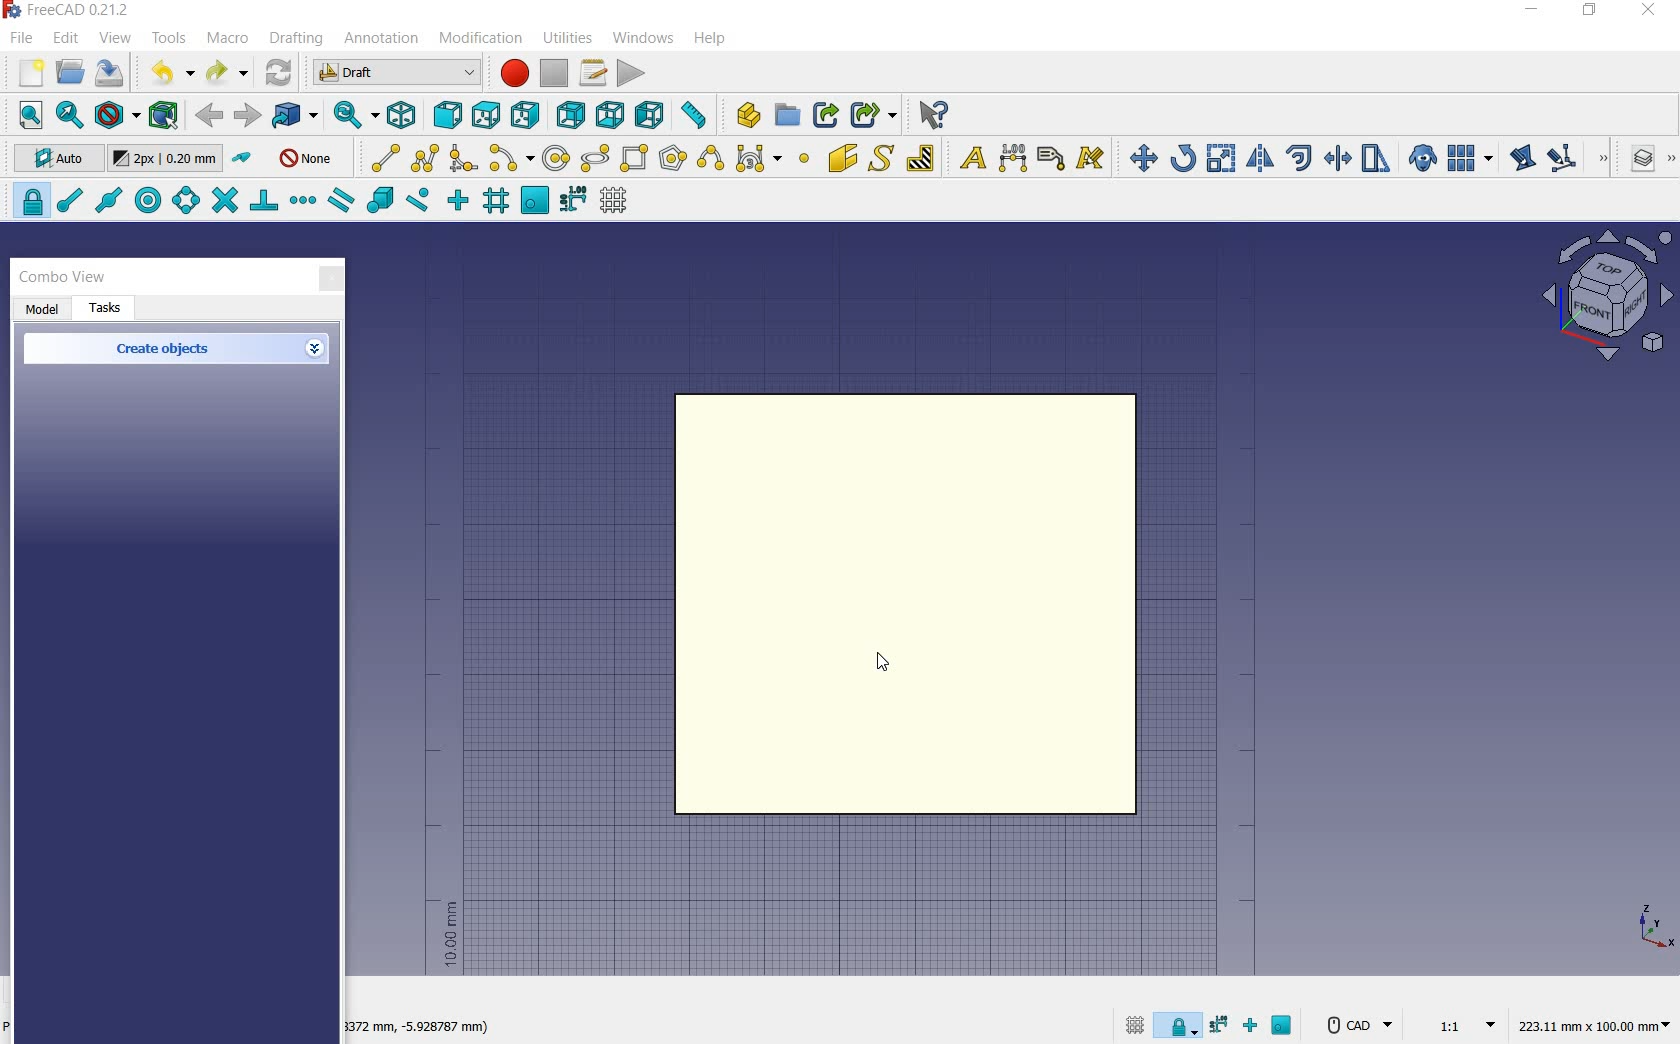  I want to click on array tools, so click(1471, 160).